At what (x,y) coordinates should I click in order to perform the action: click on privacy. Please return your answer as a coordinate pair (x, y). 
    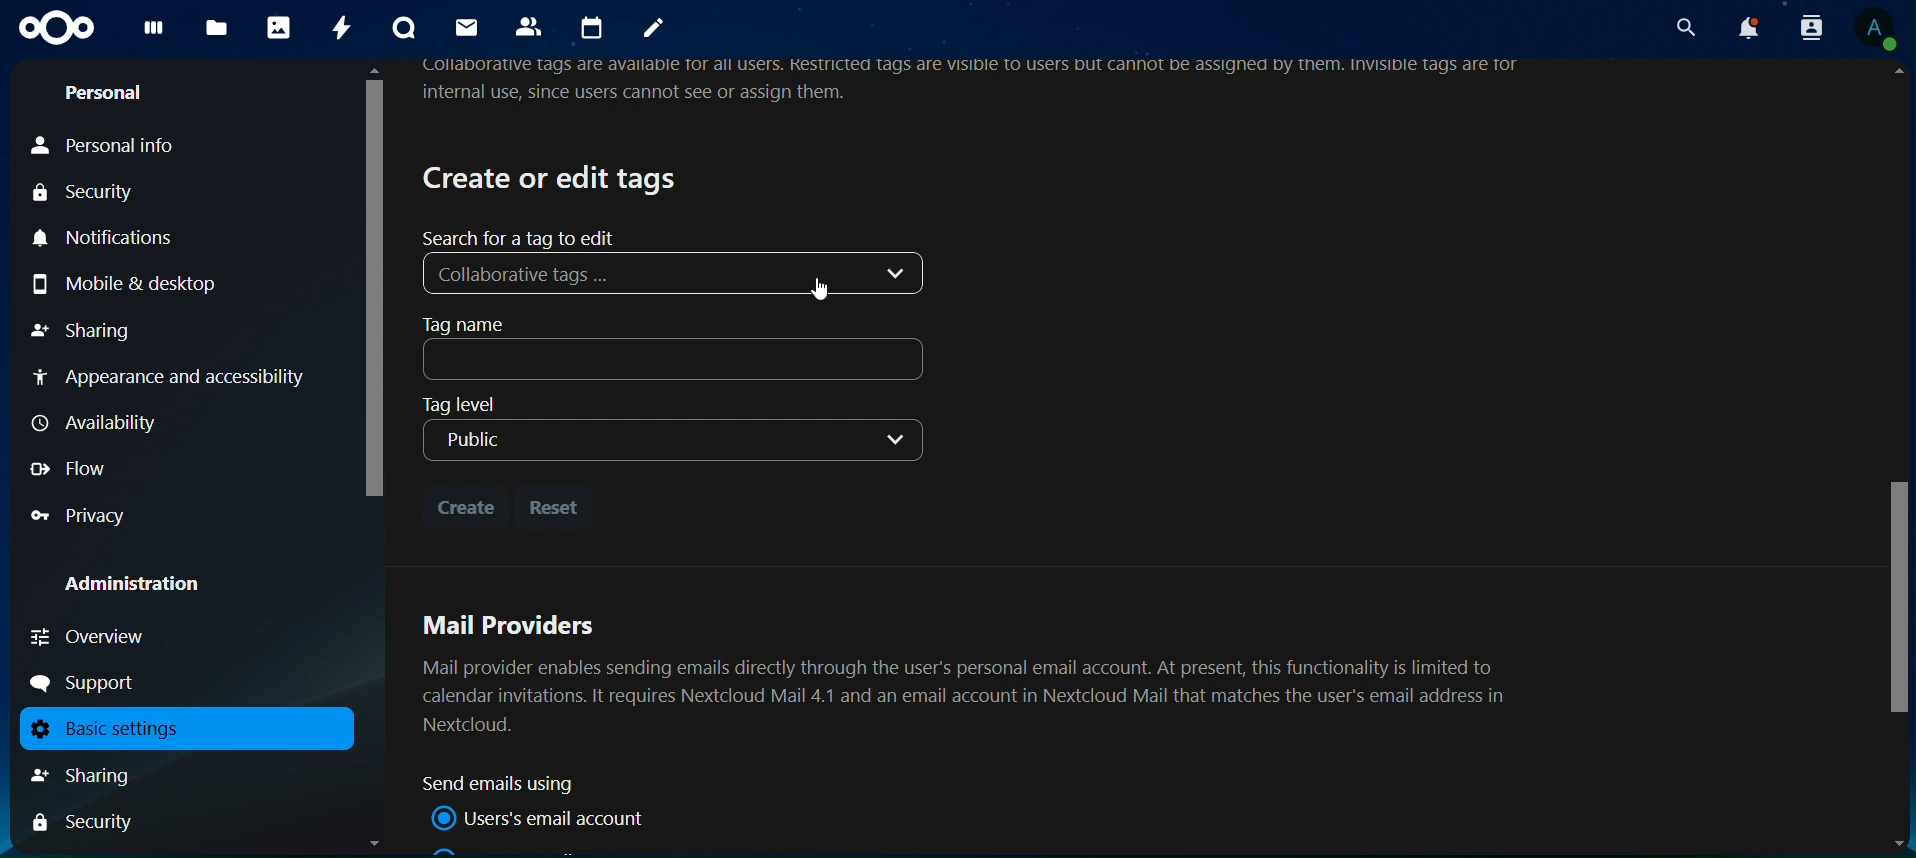
    Looking at the image, I should click on (80, 516).